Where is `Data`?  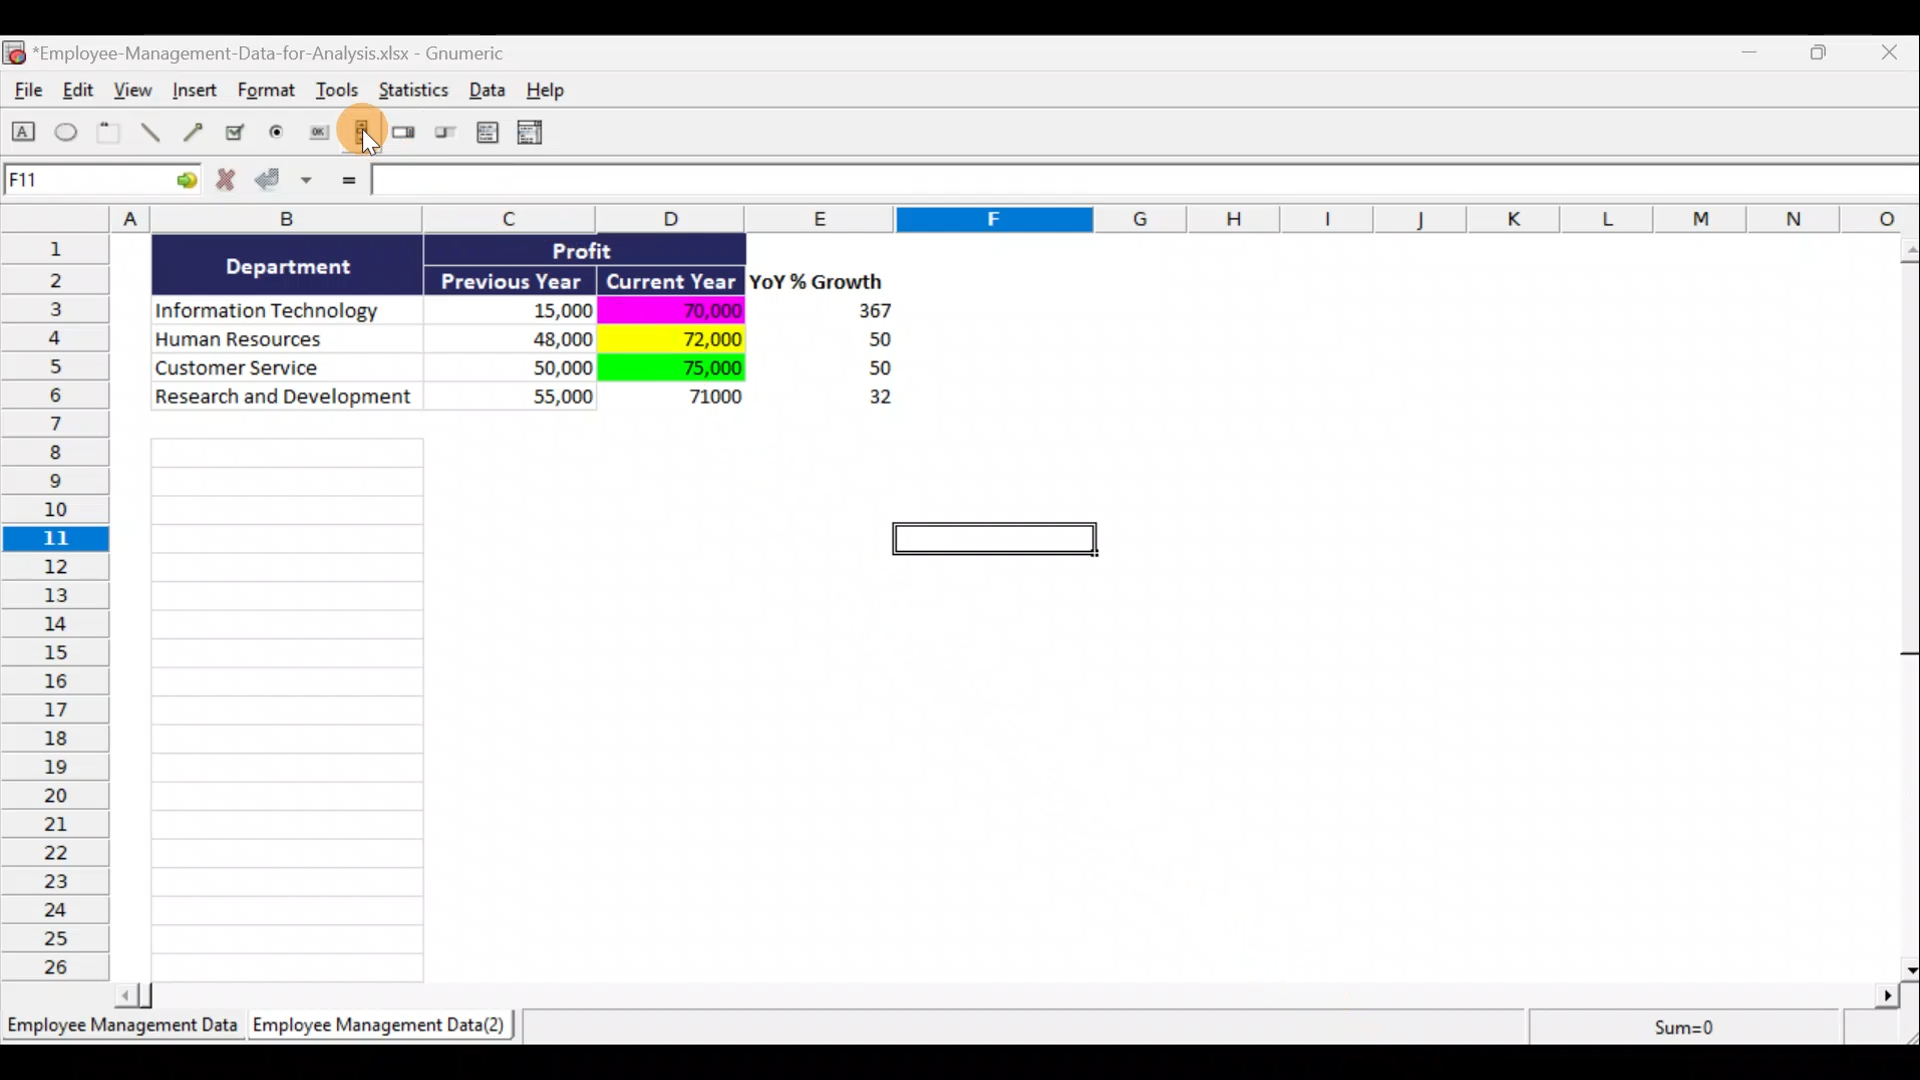
Data is located at coordinates (547, 338).